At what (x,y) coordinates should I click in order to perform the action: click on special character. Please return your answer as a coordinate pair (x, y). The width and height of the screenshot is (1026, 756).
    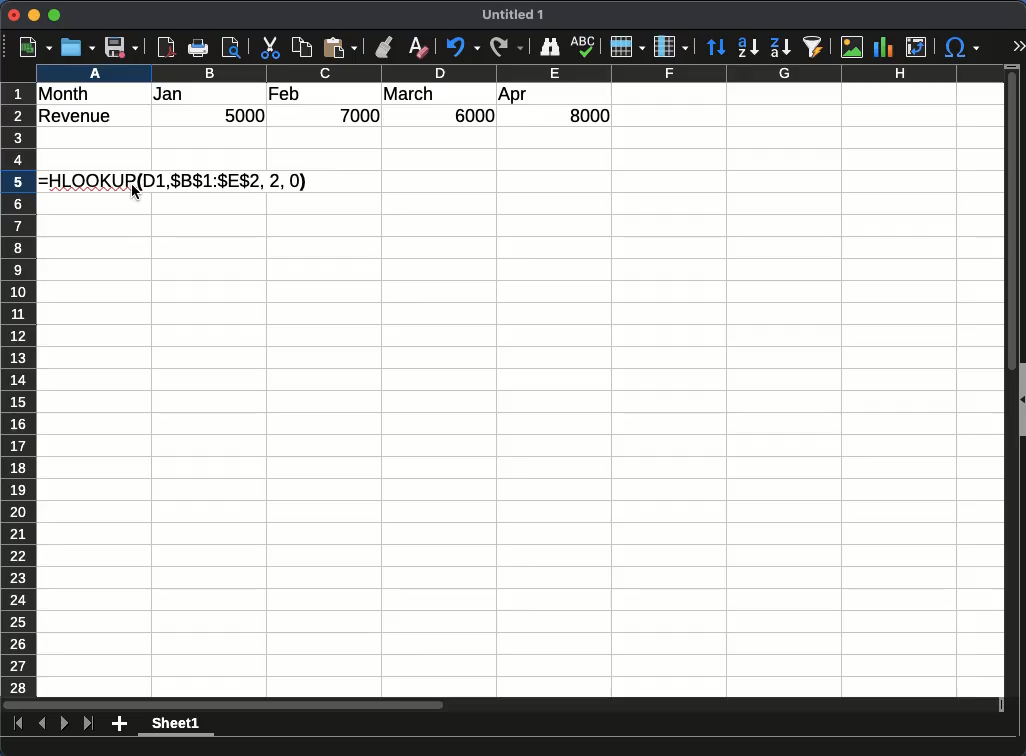
    Looking at the image, I should click on (962, 47).